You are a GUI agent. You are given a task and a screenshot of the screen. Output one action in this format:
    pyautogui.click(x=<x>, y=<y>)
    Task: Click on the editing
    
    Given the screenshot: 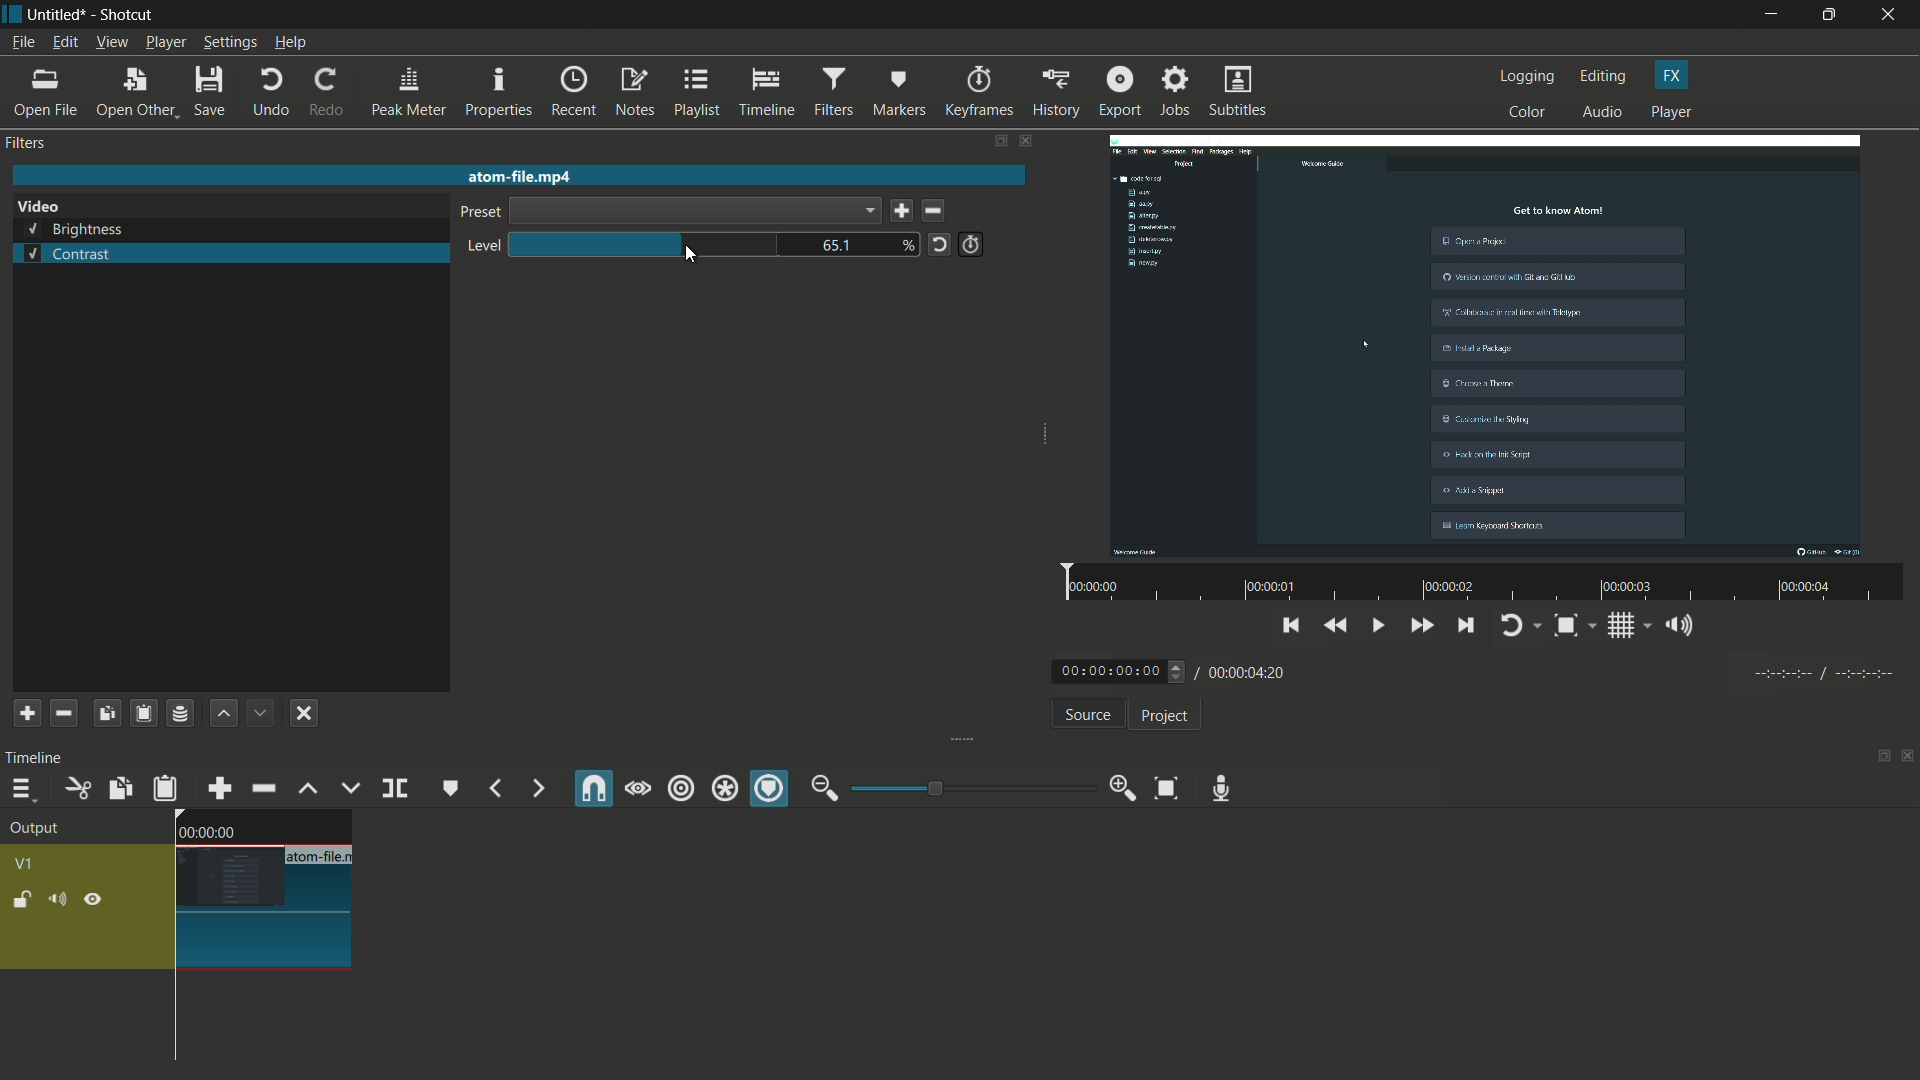 What is the action you would take?
    pyautogui.click(x=1604, y=76)
    